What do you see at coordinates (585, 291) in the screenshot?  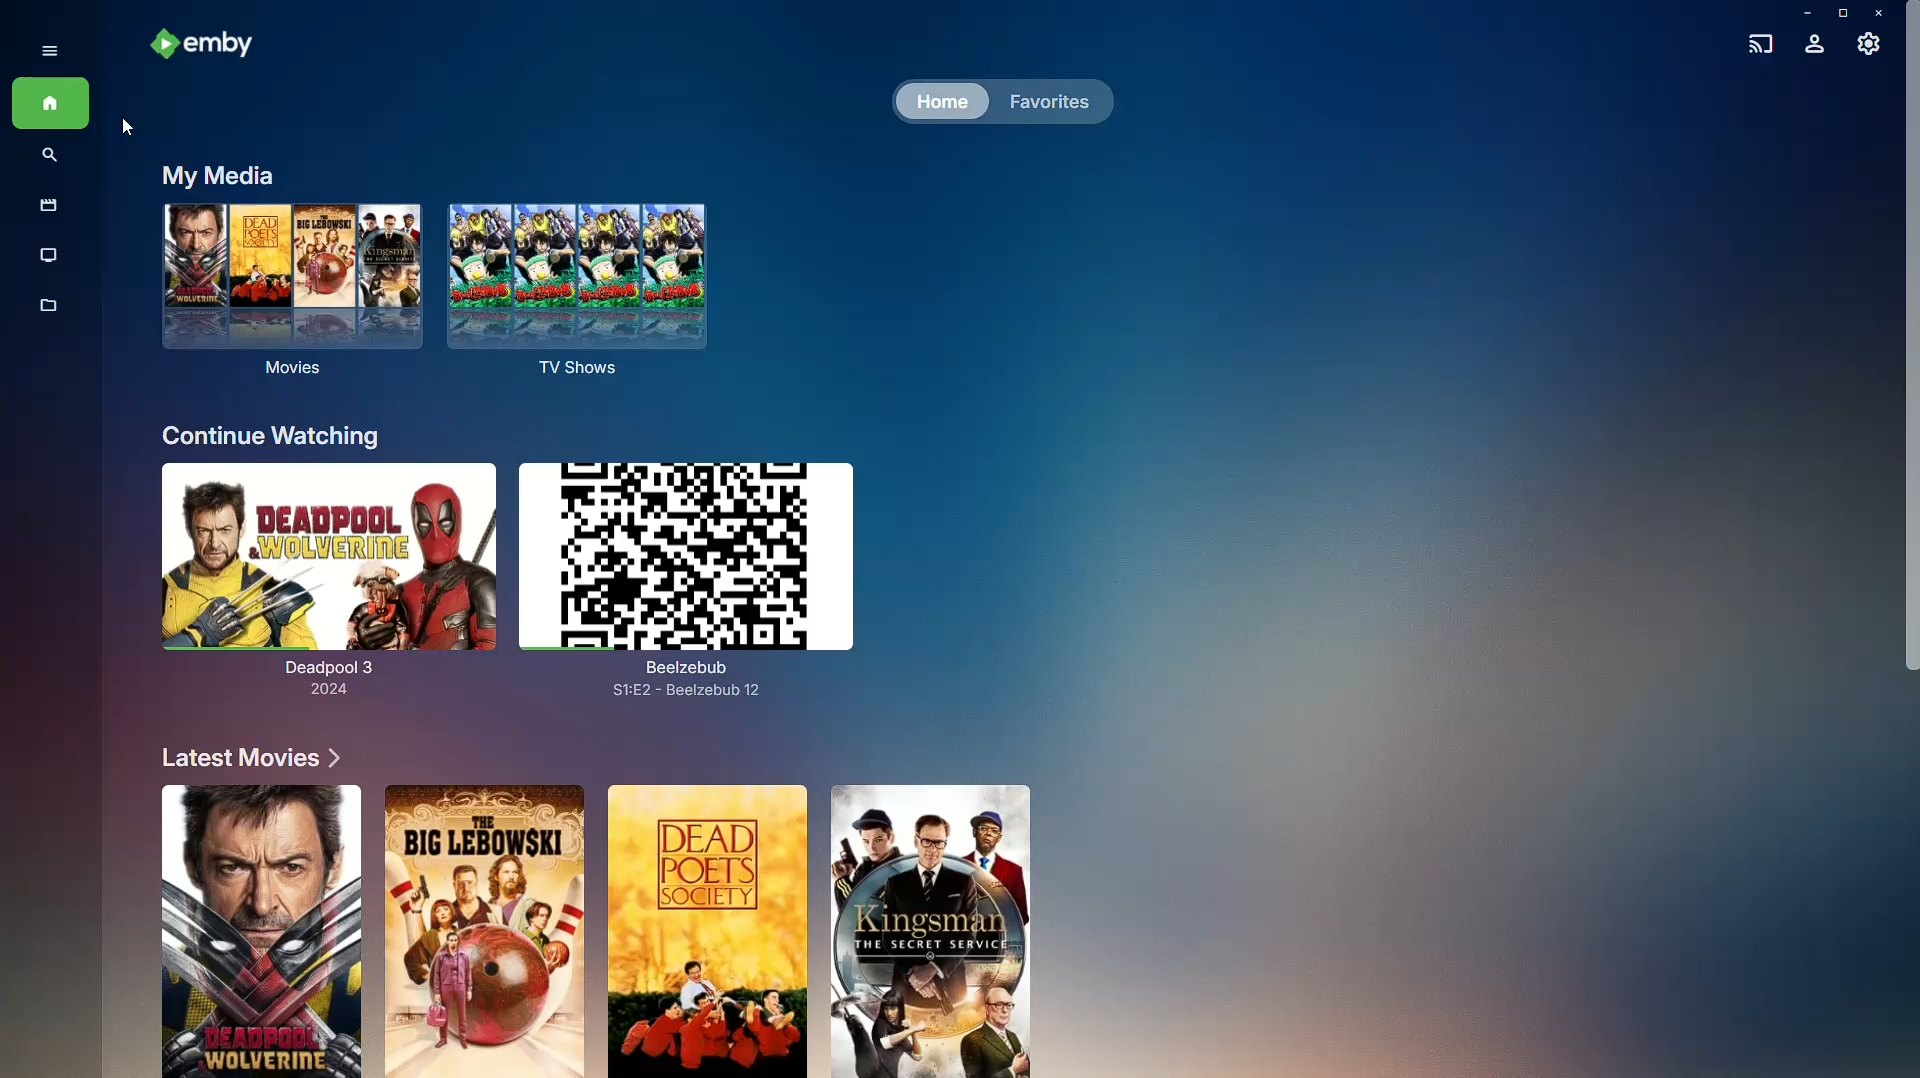 I see `TV Shows` at bounding box center [585, 291].